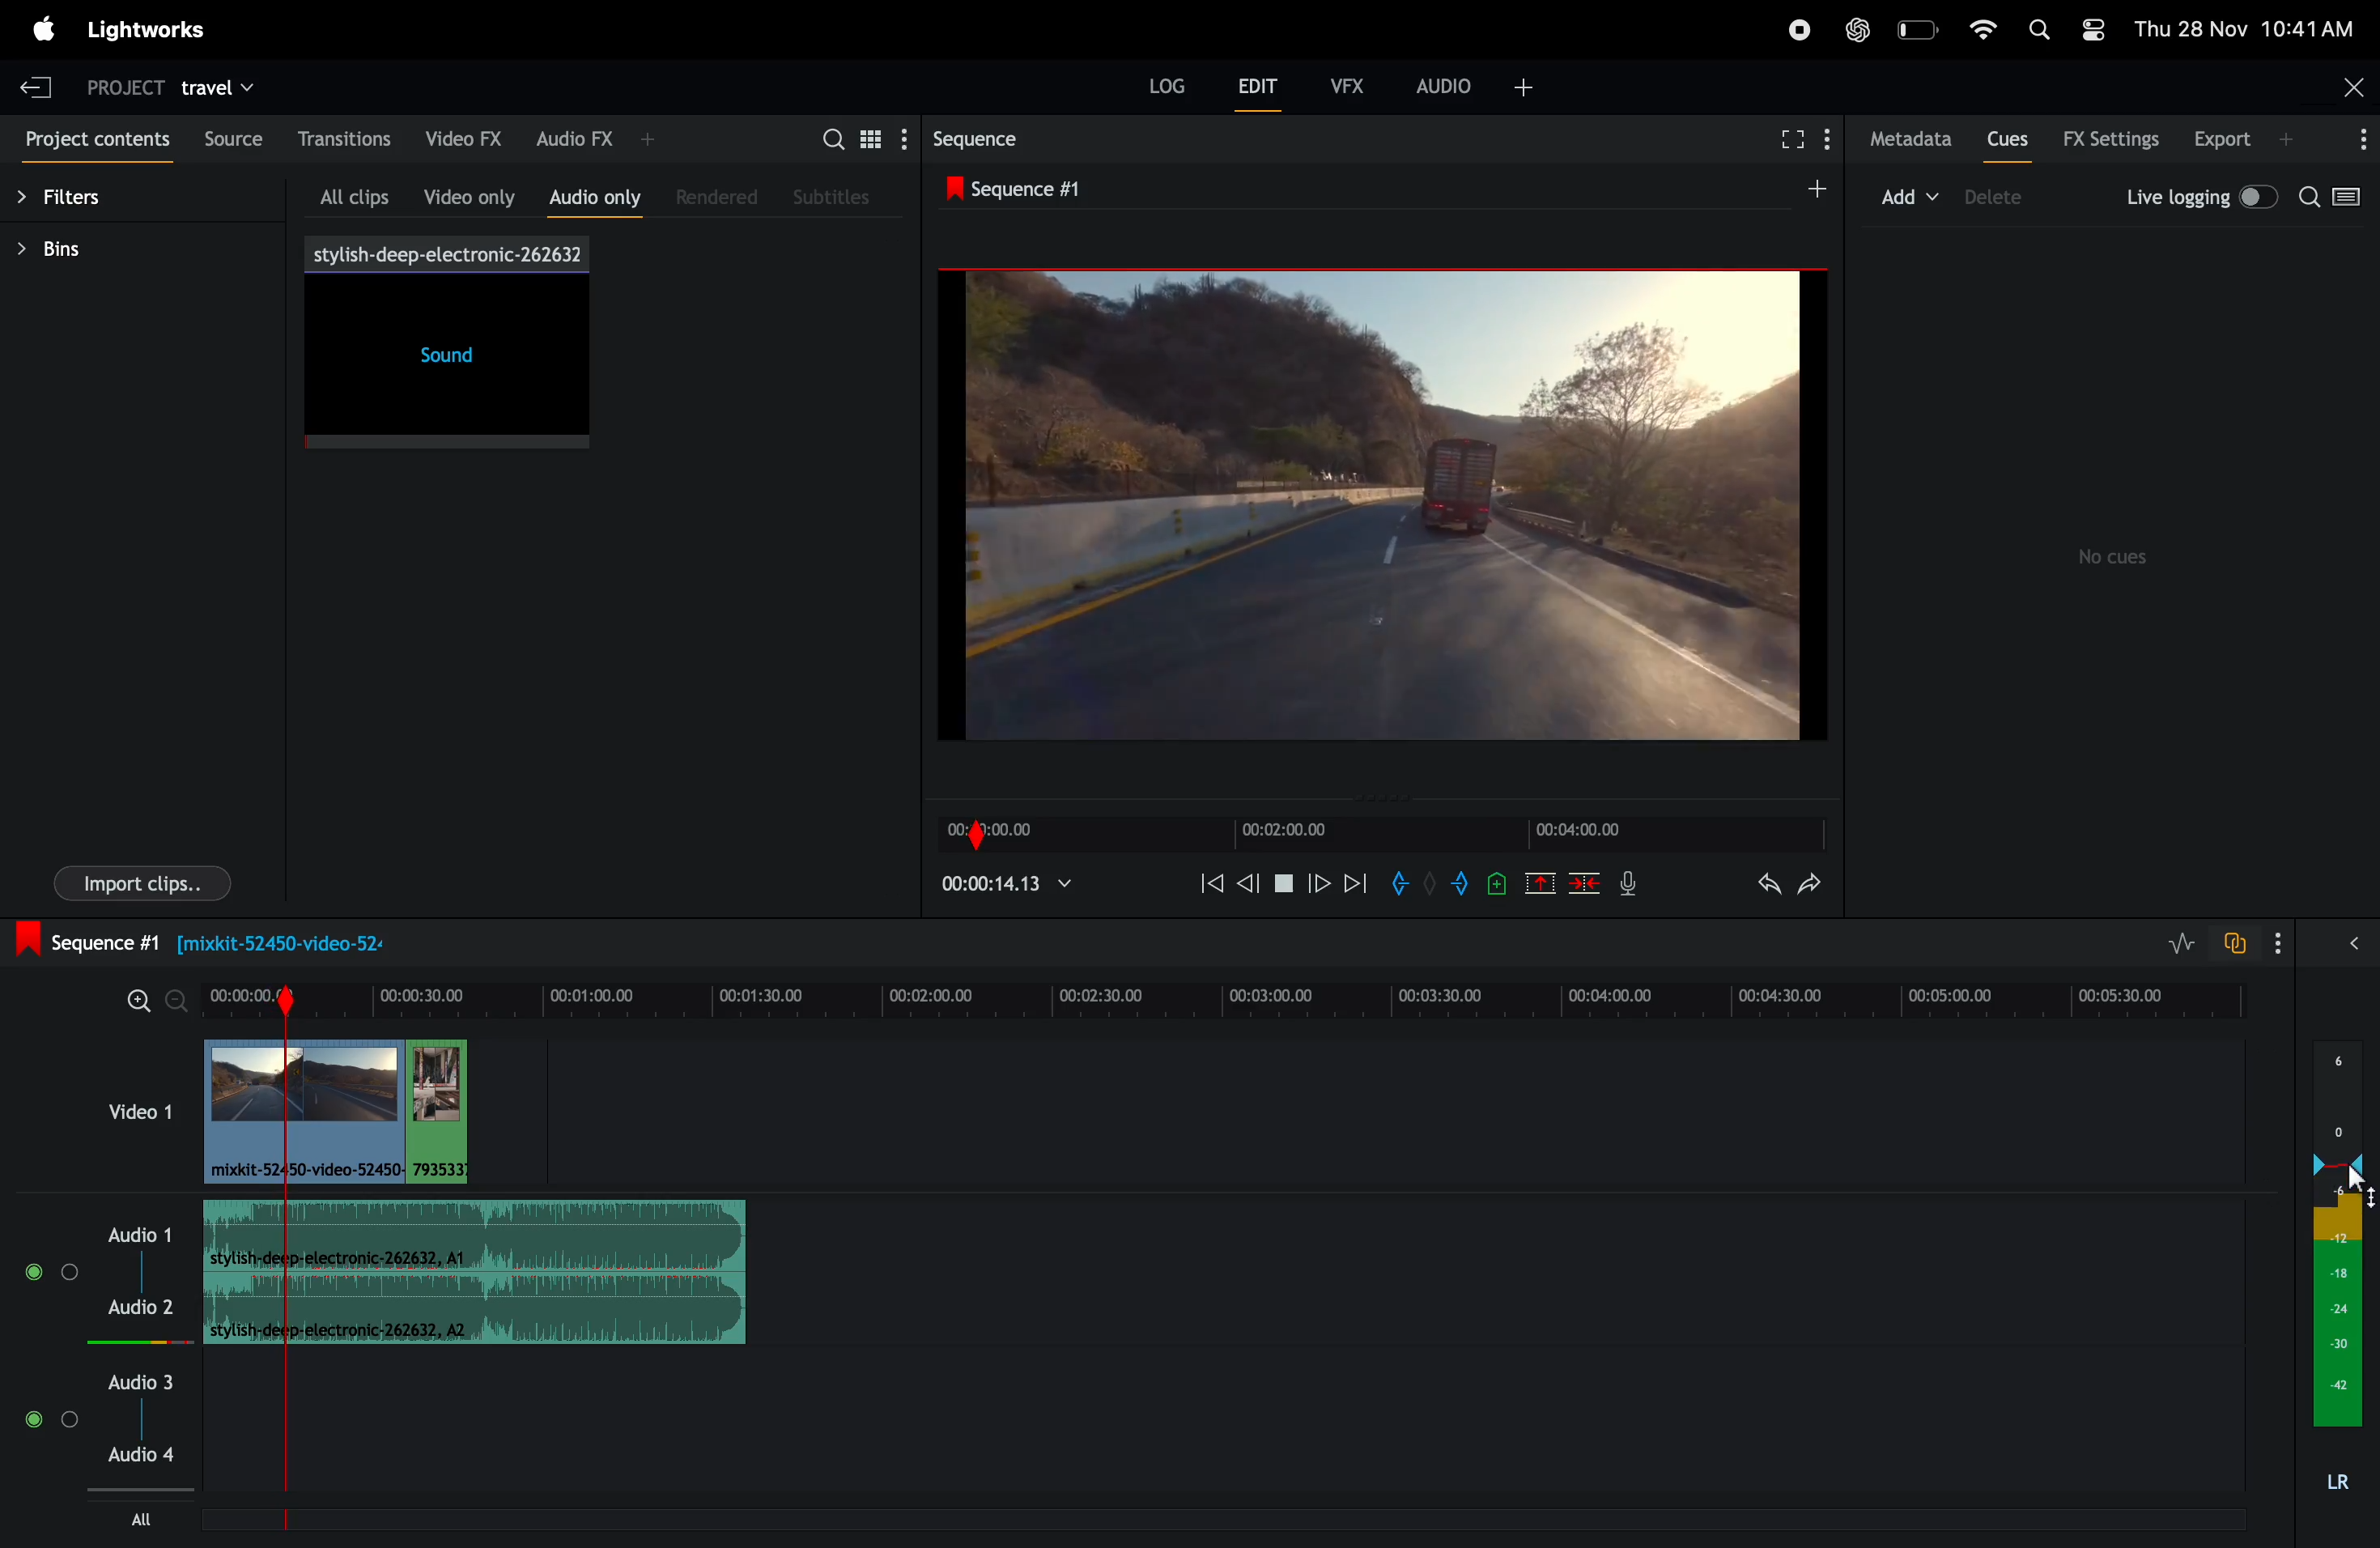 This screenshot has width=2380, height=1548. I want to click on Solo track, so click(69, 1425).